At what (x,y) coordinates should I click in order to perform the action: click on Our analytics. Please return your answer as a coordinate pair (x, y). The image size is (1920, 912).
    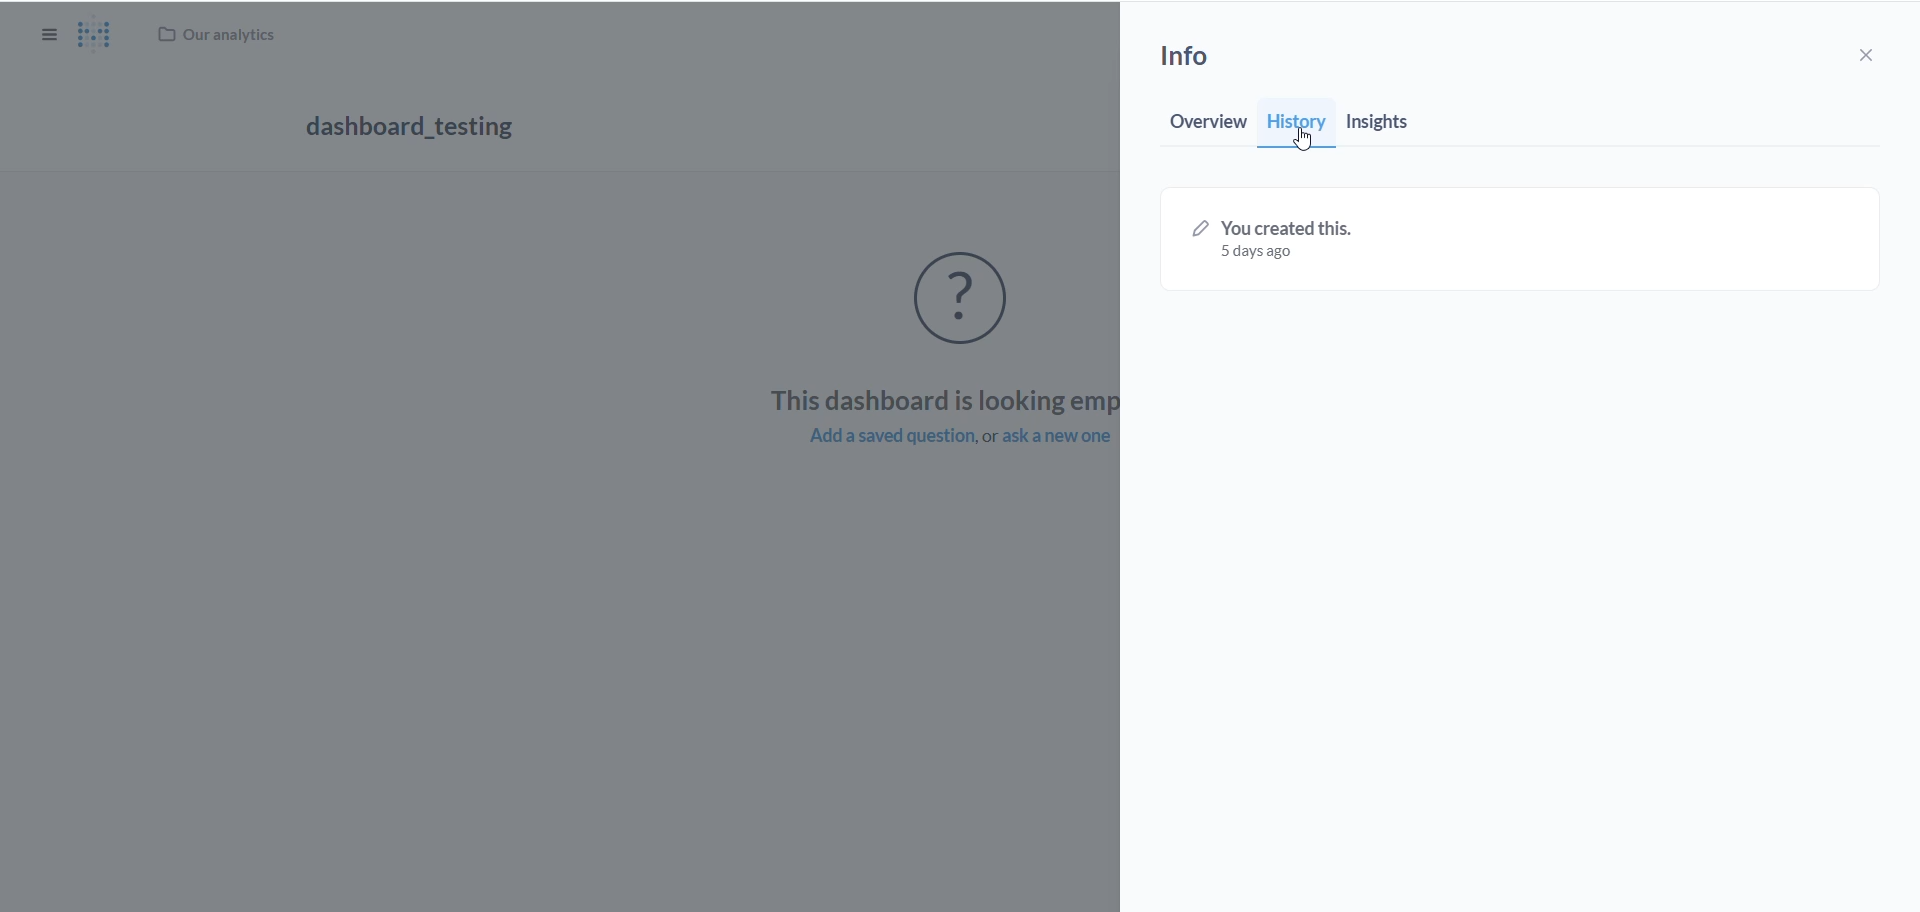
    Looking at the image, I should click on (221, 33).